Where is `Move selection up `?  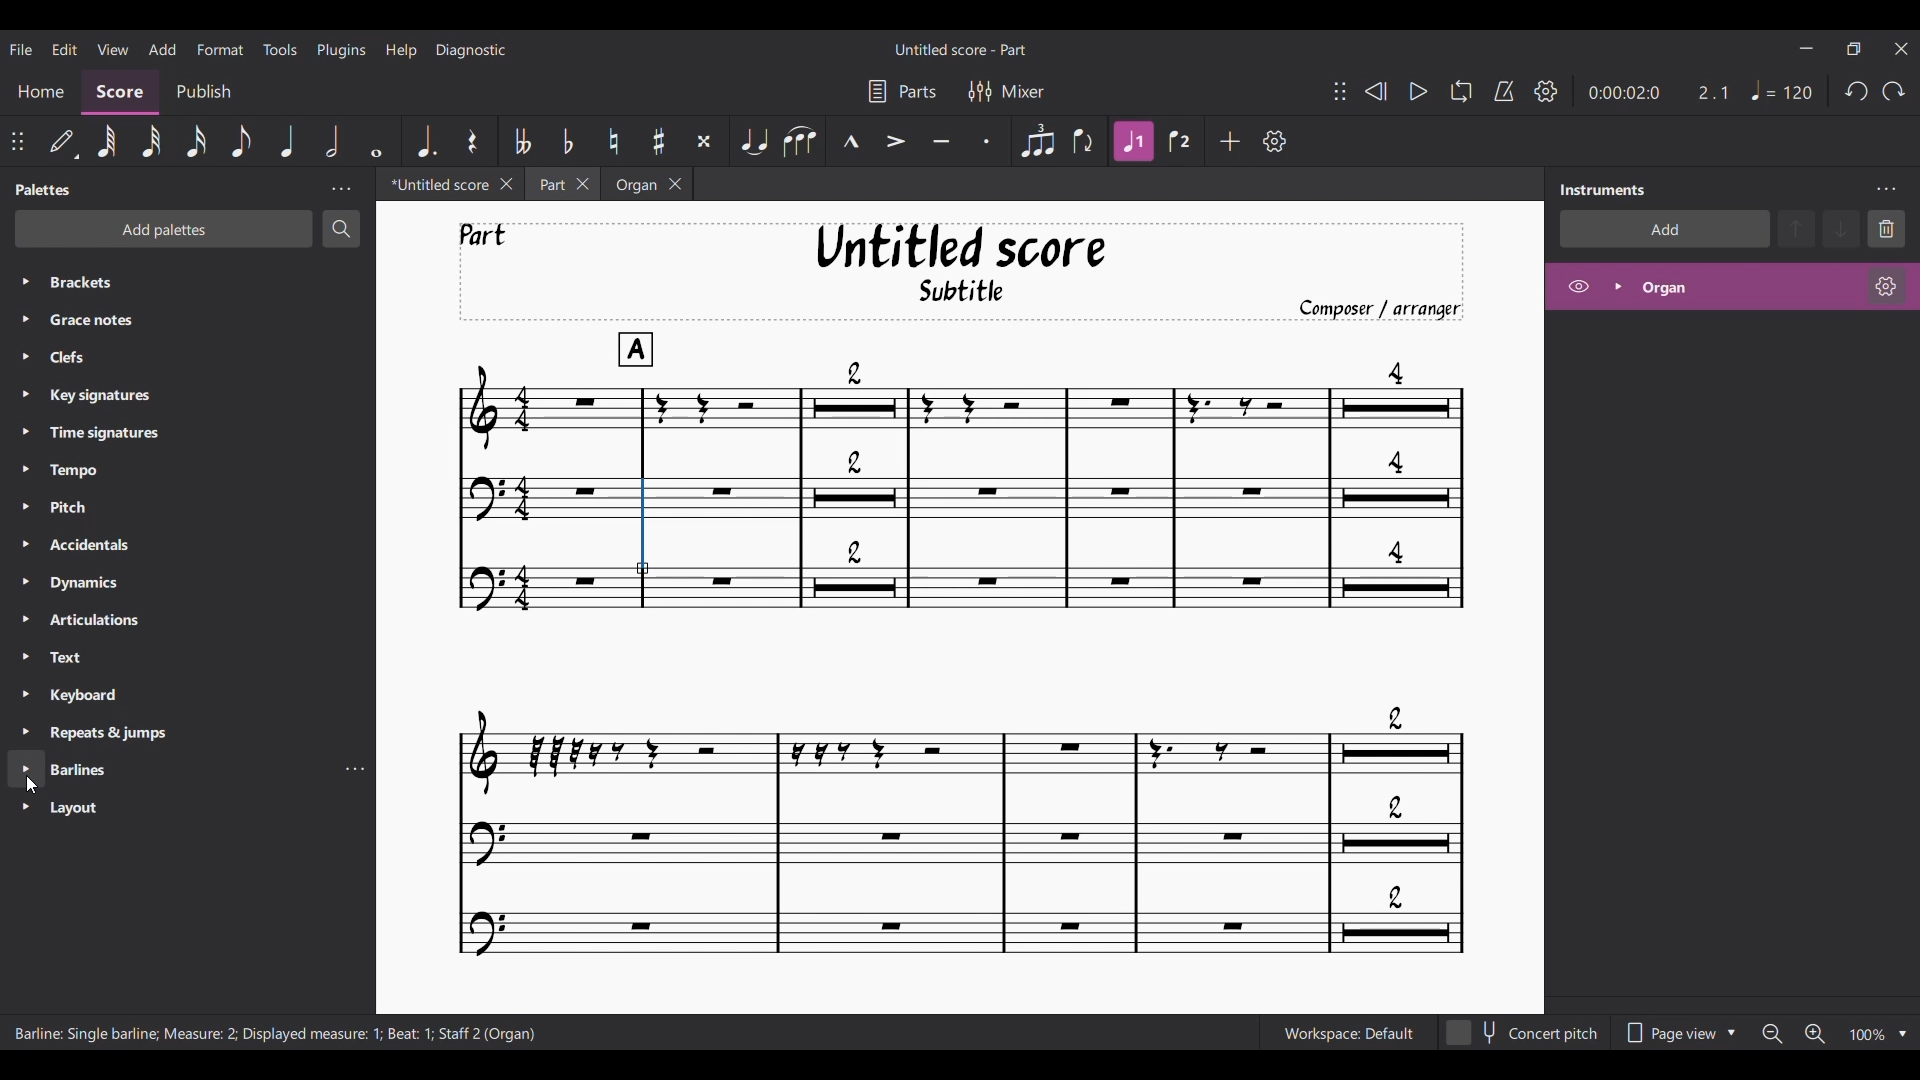
Move selection up  is located at coordinates (1796, 228).